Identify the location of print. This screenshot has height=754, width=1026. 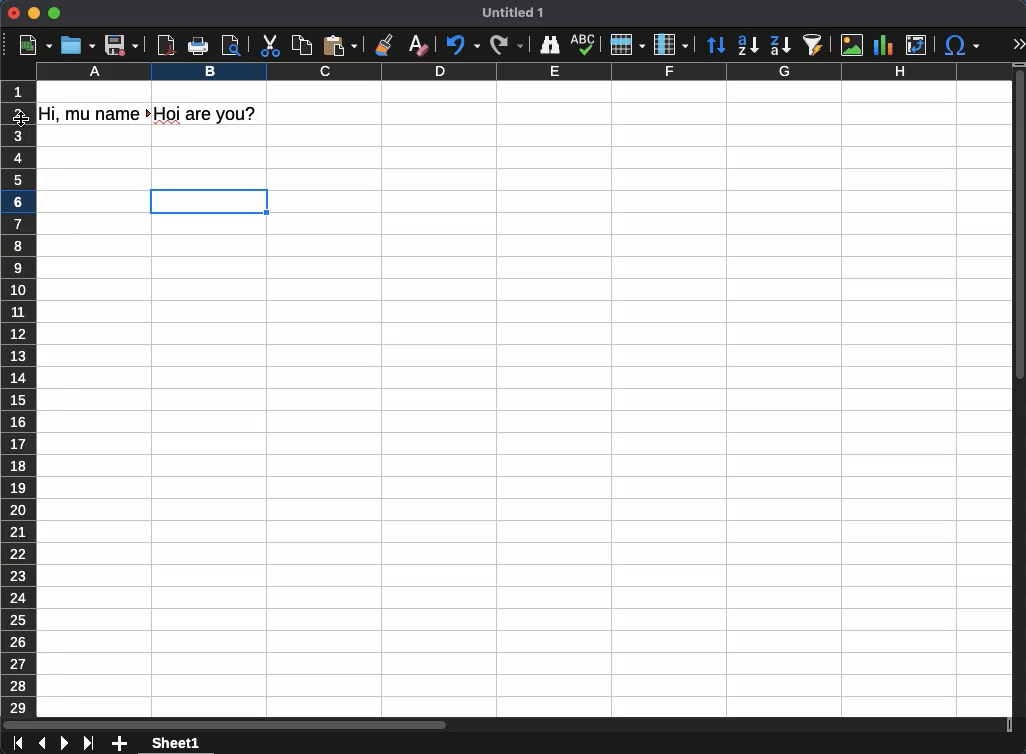
(199, 45).